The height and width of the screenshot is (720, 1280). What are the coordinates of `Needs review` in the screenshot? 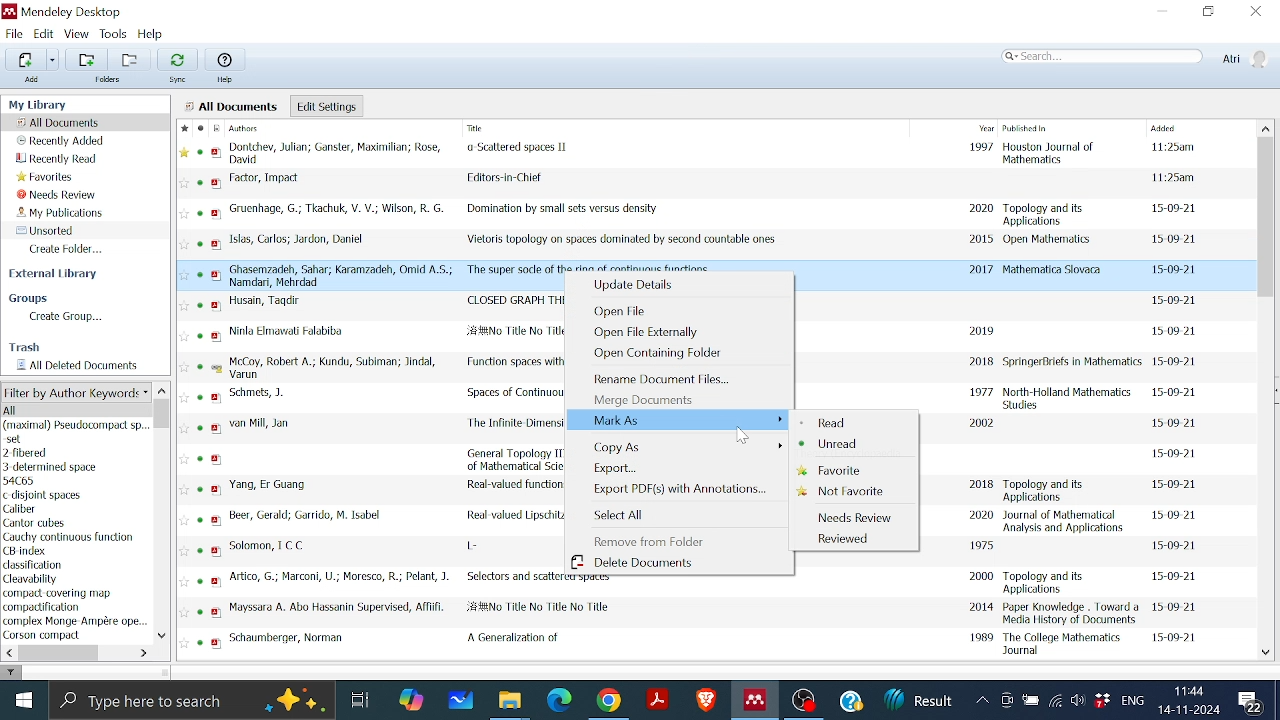 It's located at (59, 194).